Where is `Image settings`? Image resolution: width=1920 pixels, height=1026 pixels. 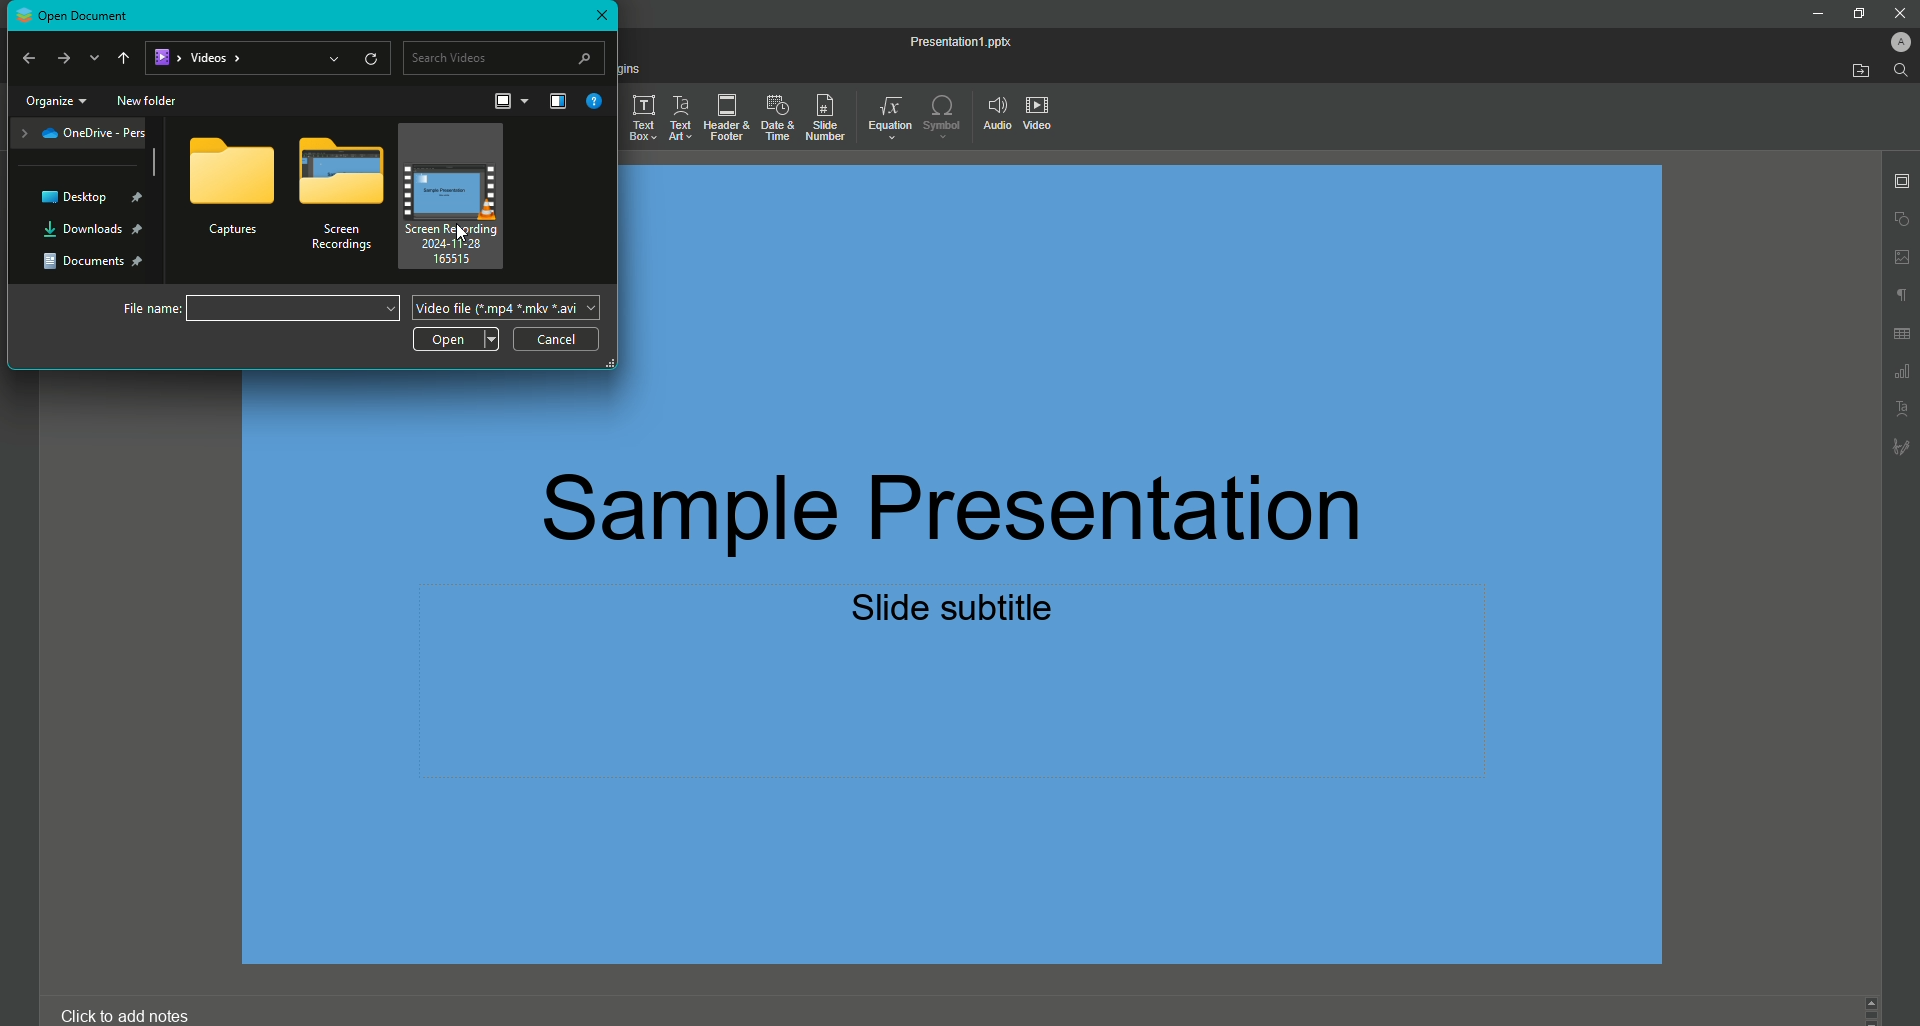 Image settings is located at coordinates (1899, 257).